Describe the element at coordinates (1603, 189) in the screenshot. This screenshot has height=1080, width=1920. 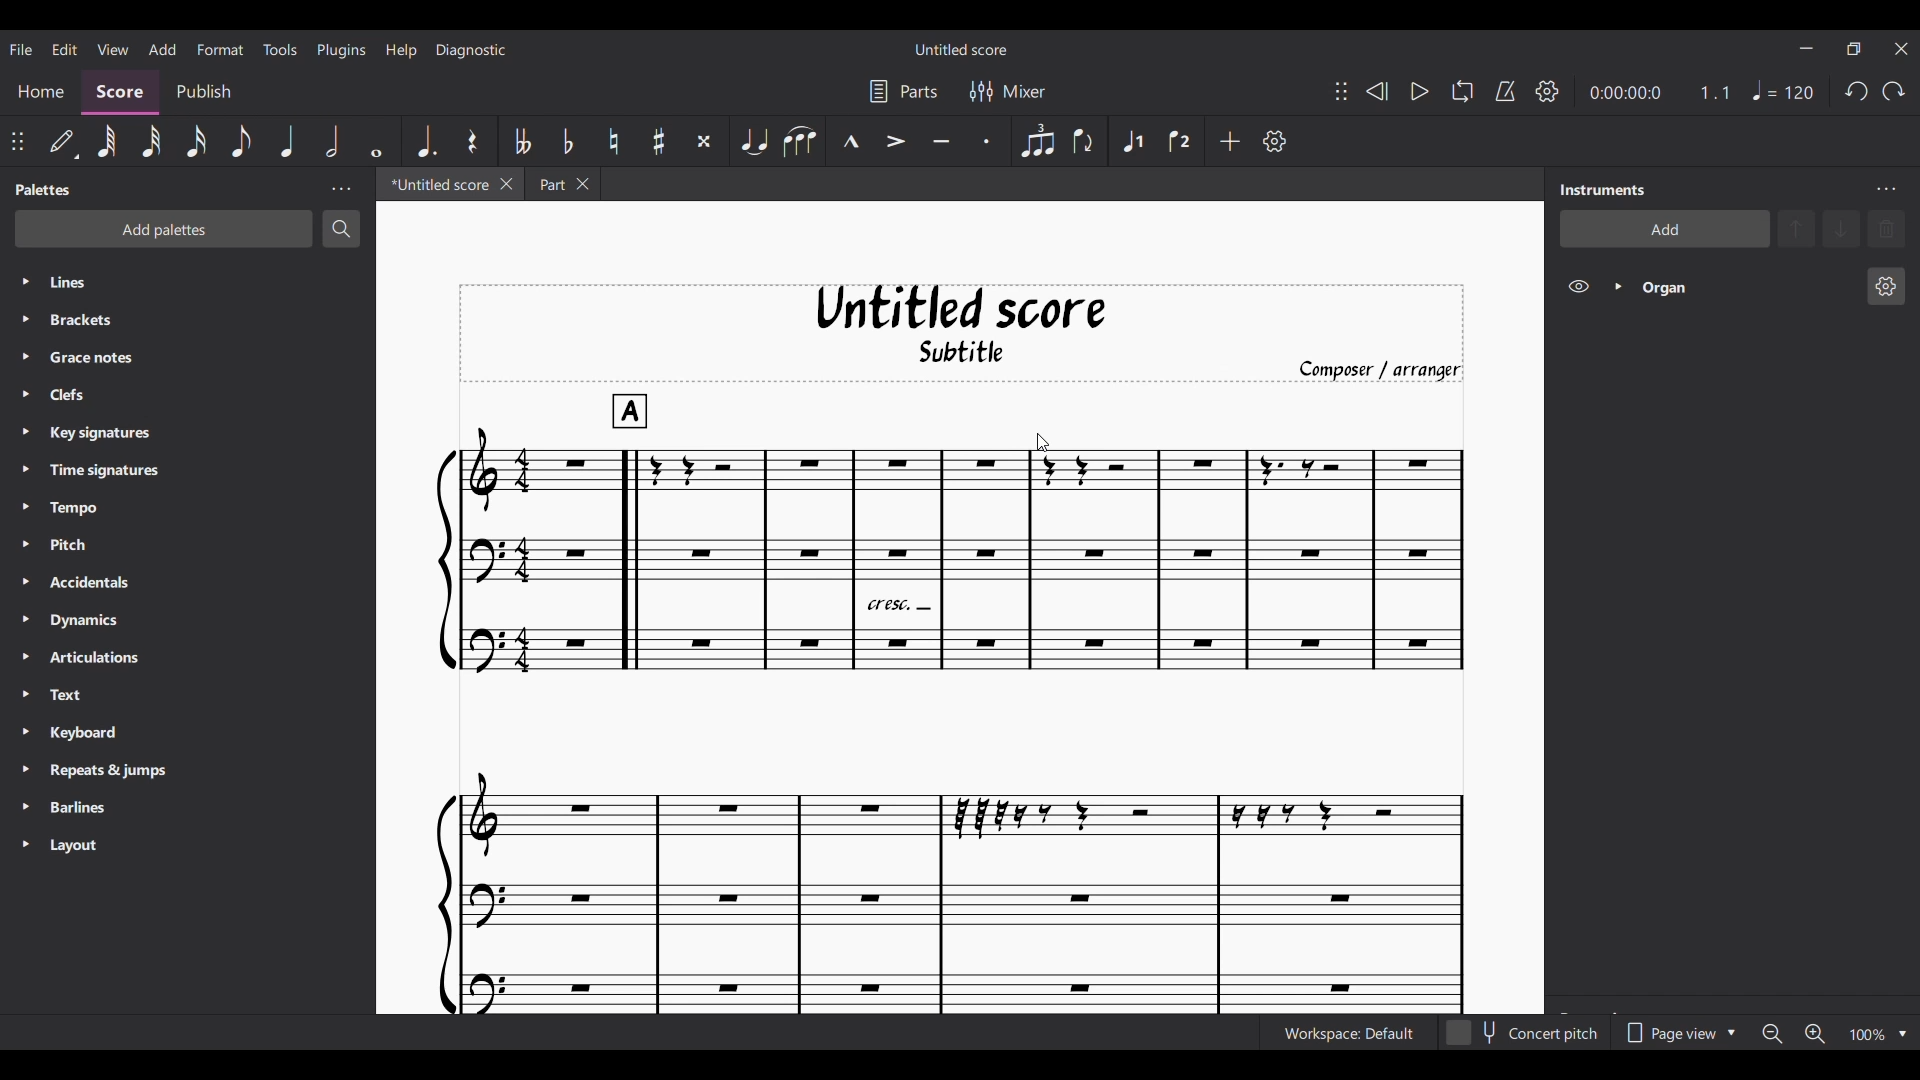
I see `Panel title` at that location.